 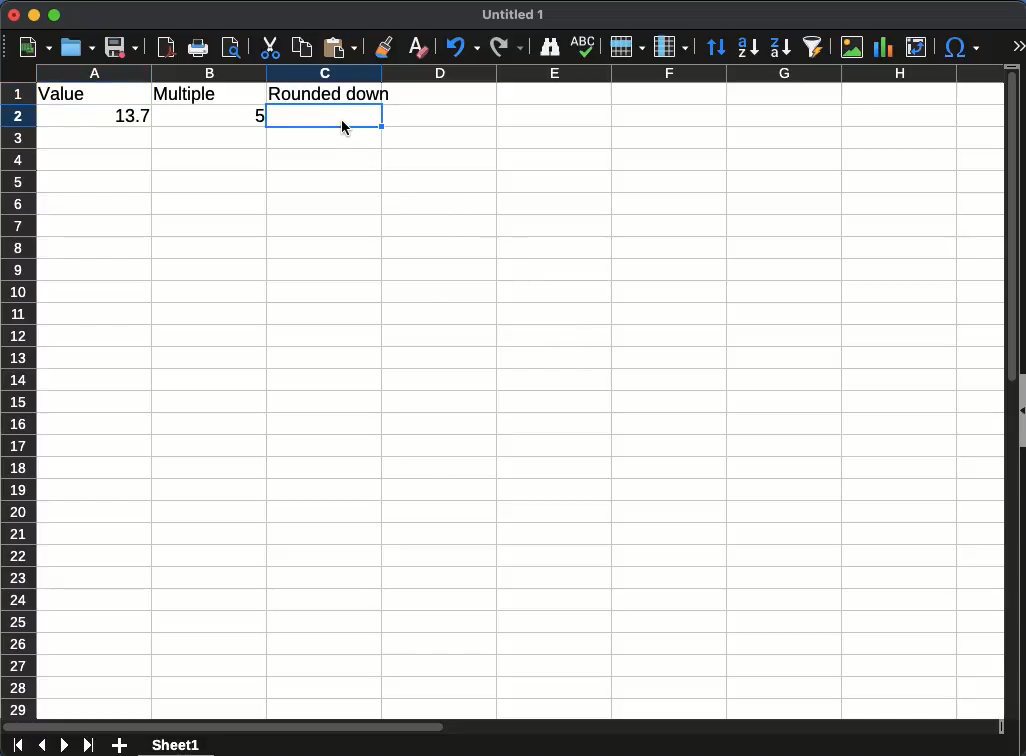 What do you see at coordinates (232, 49) in the screenshot?
I see `print preview` at bounding box center [232, 49].